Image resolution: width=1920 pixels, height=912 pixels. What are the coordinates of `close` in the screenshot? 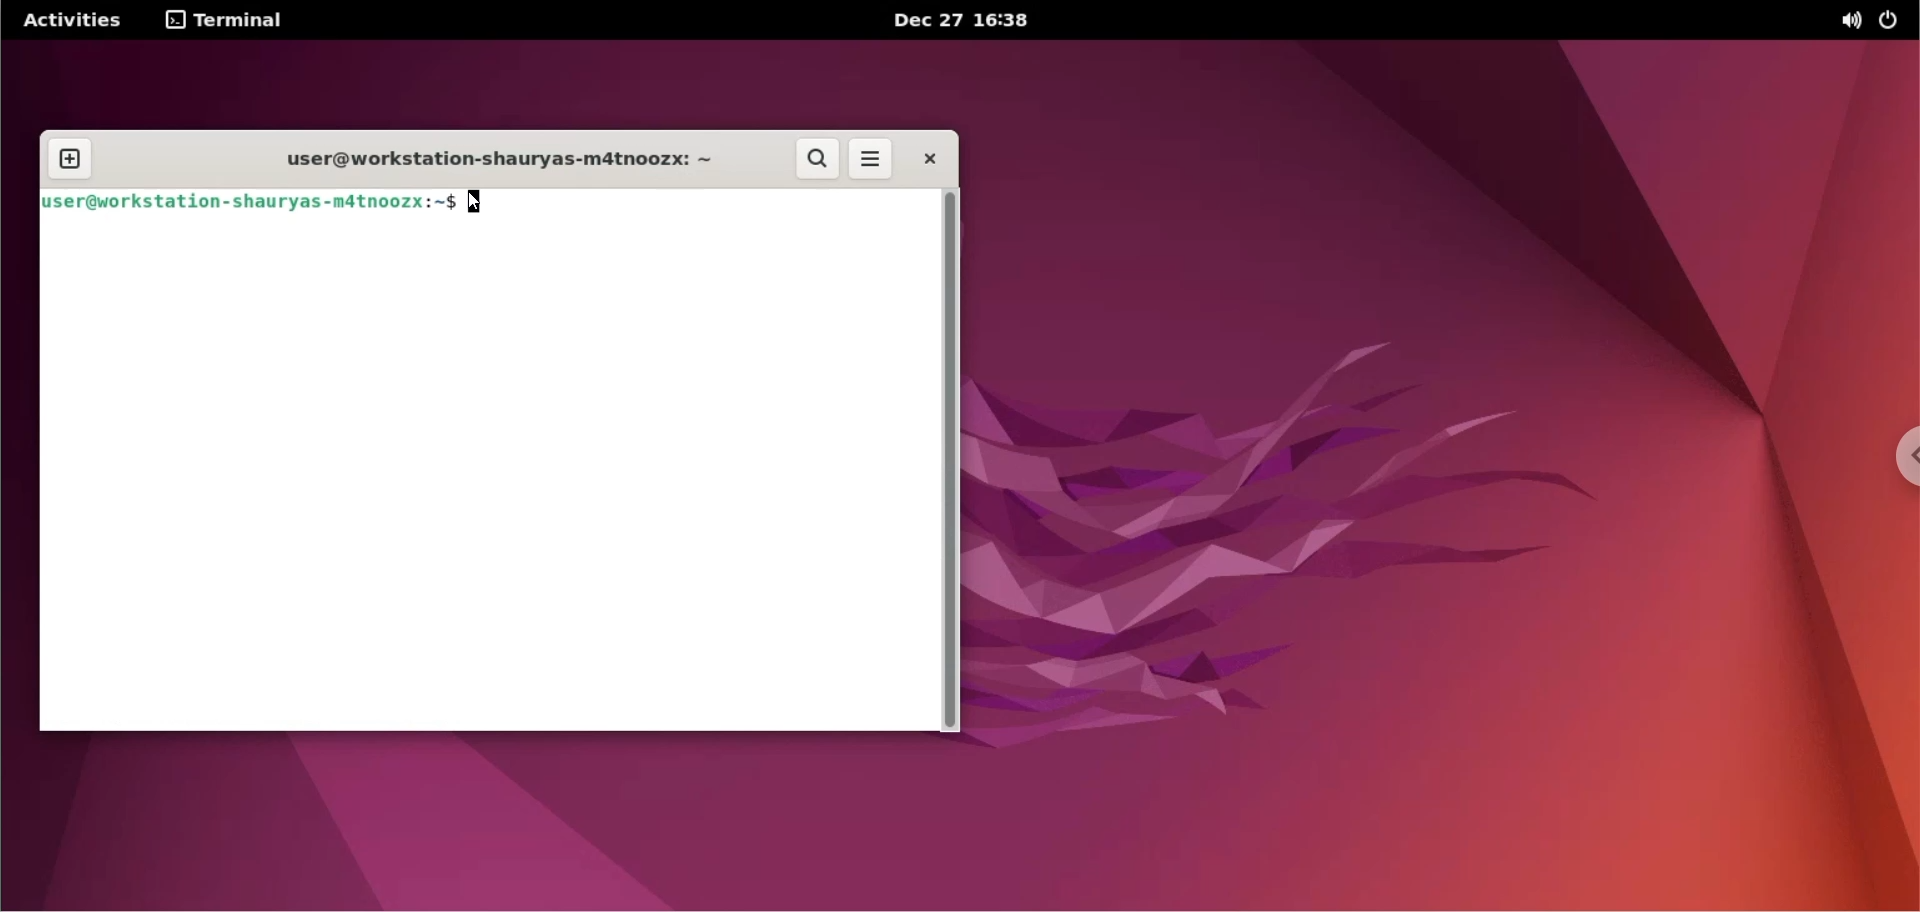 It's located at (927, 156).